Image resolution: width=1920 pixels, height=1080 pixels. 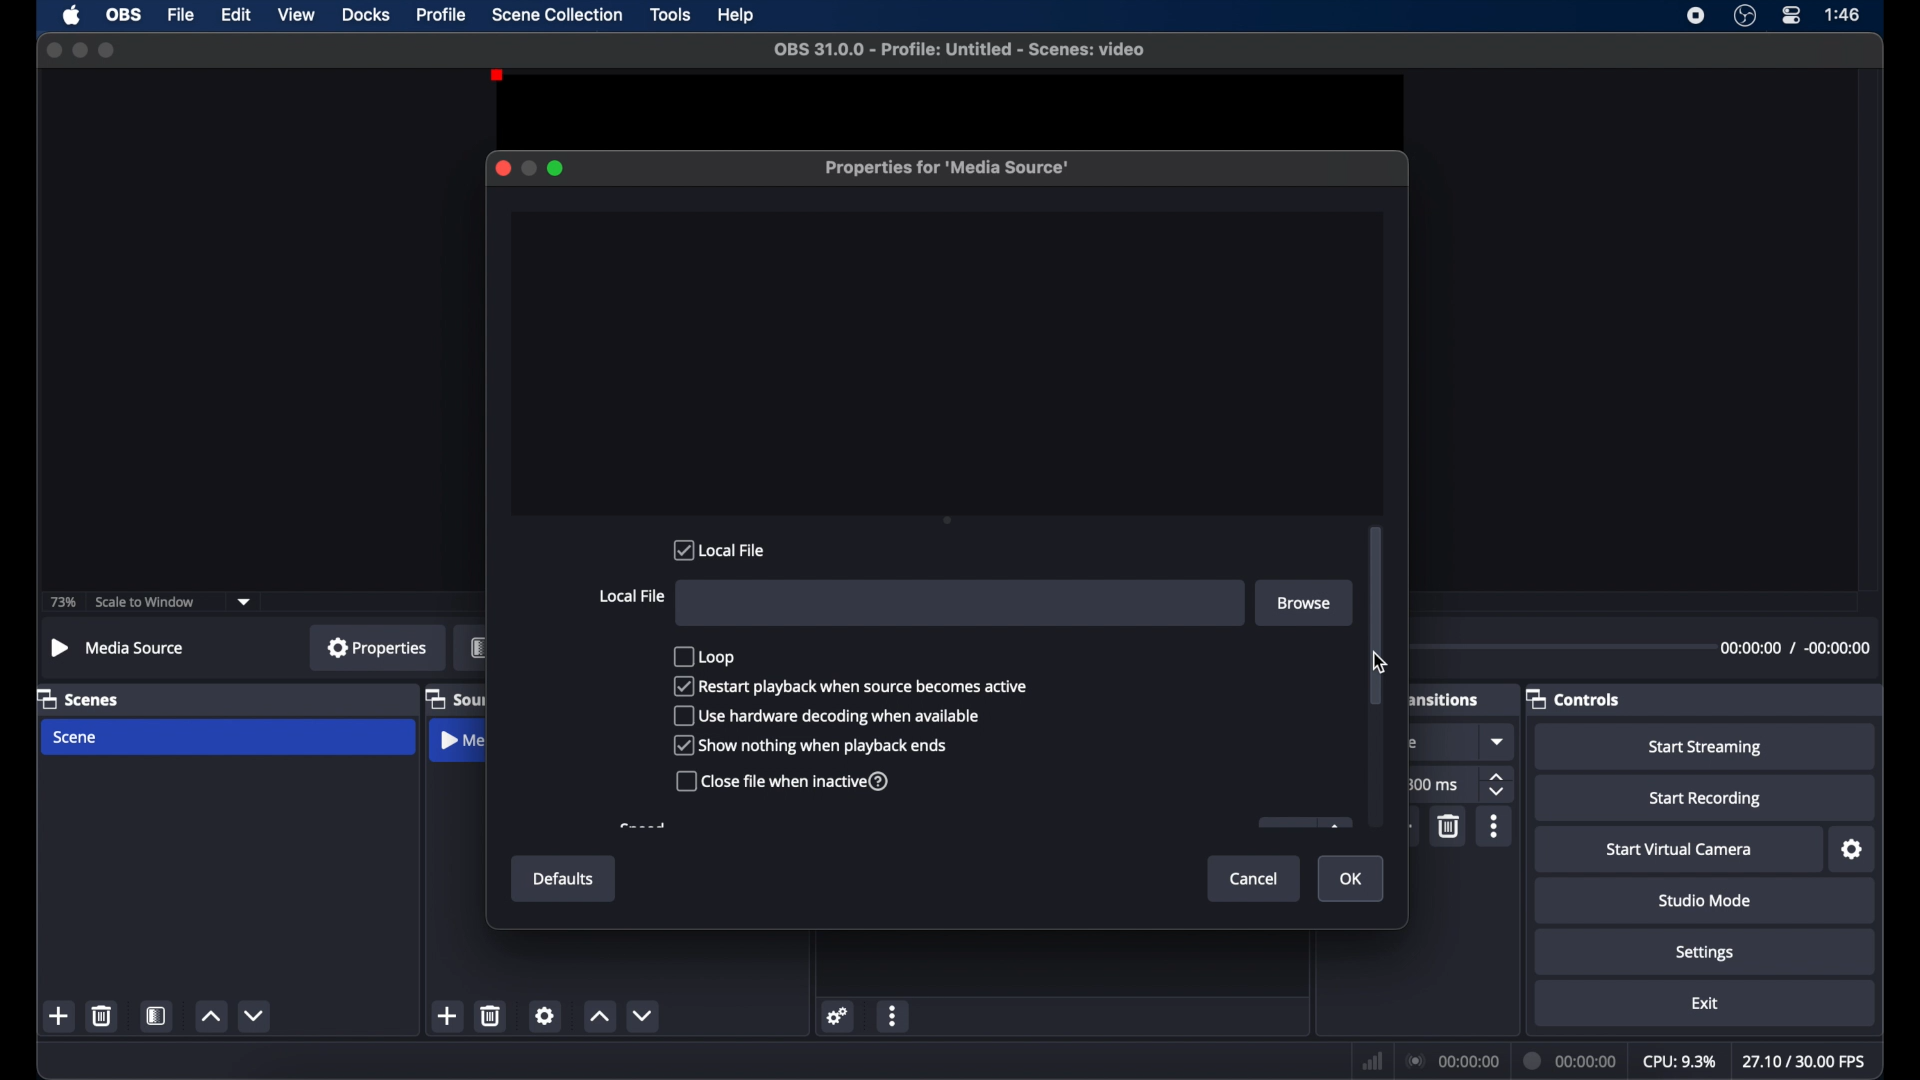 What do you see at coordinates (1450, 825) in the screenshot?
I see `delete` at bounding box center [1450, 825].